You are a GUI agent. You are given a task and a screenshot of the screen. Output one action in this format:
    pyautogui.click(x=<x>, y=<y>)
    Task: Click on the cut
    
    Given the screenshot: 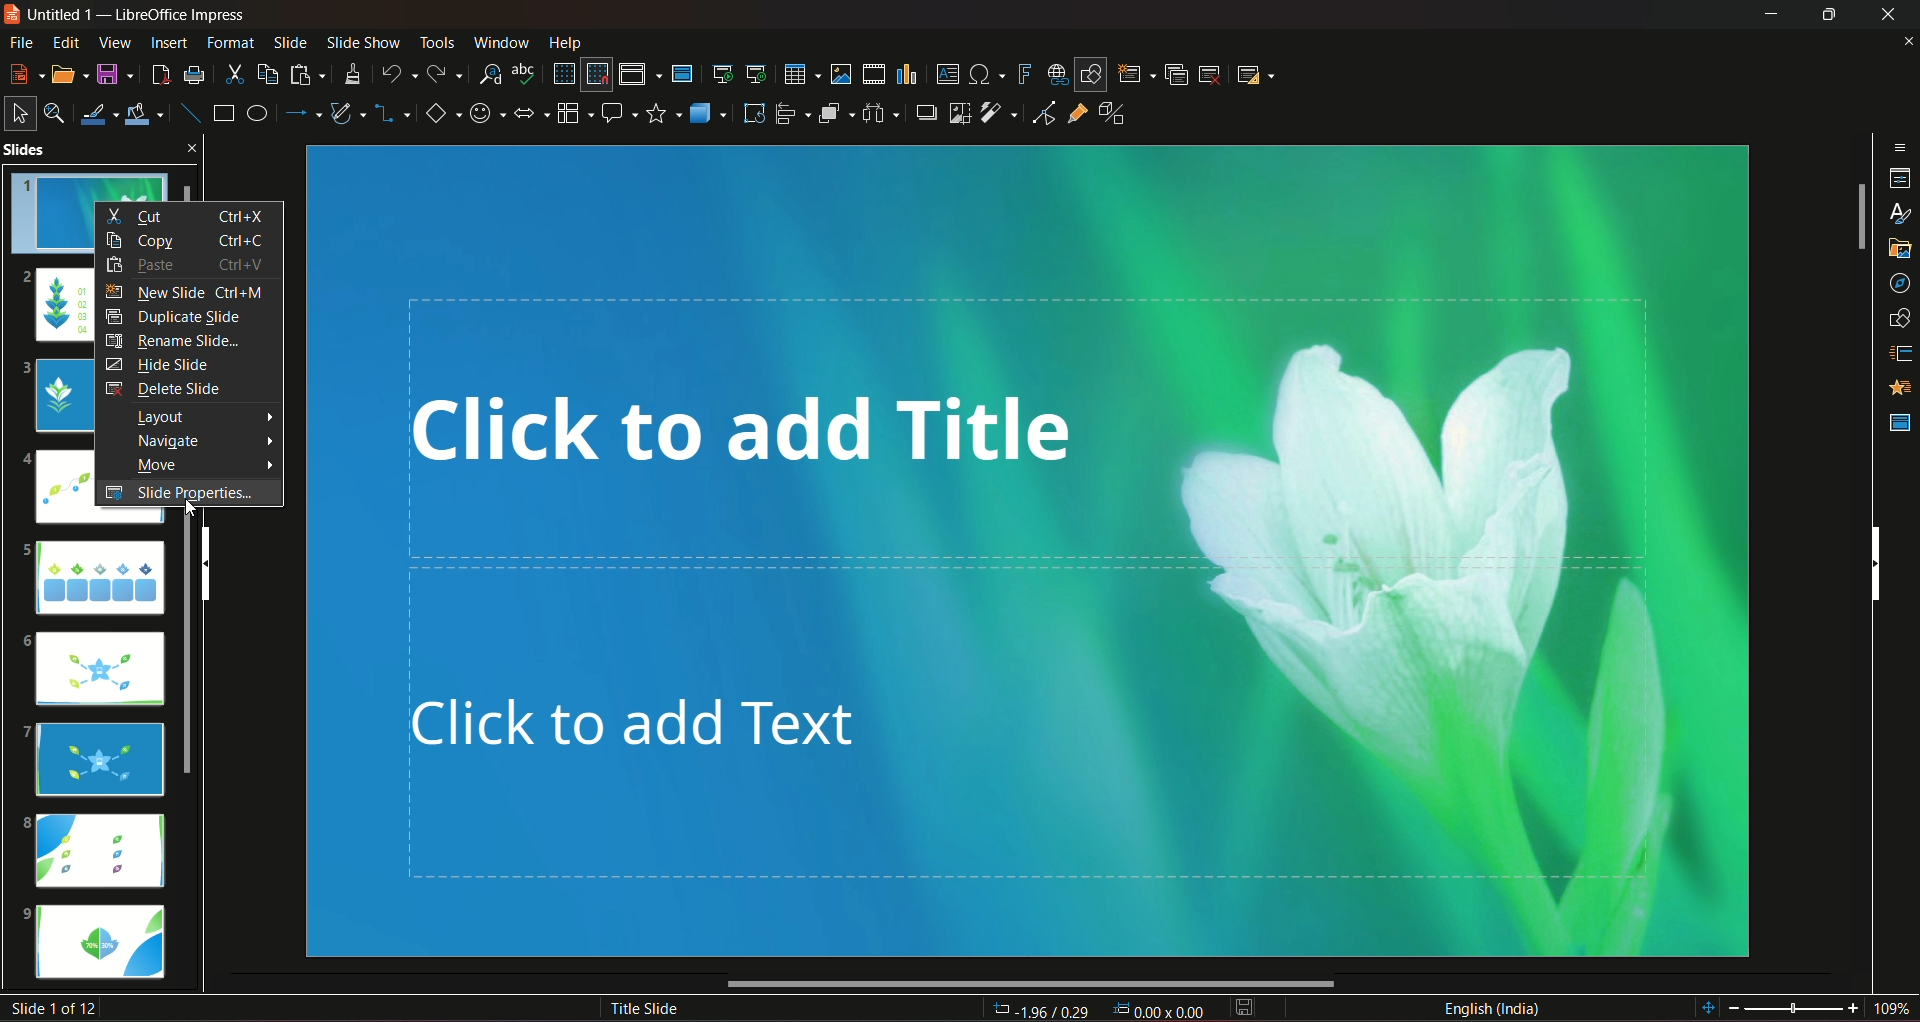 What is the action you would take?
    pyautogui.click(x=234, y=73)
    